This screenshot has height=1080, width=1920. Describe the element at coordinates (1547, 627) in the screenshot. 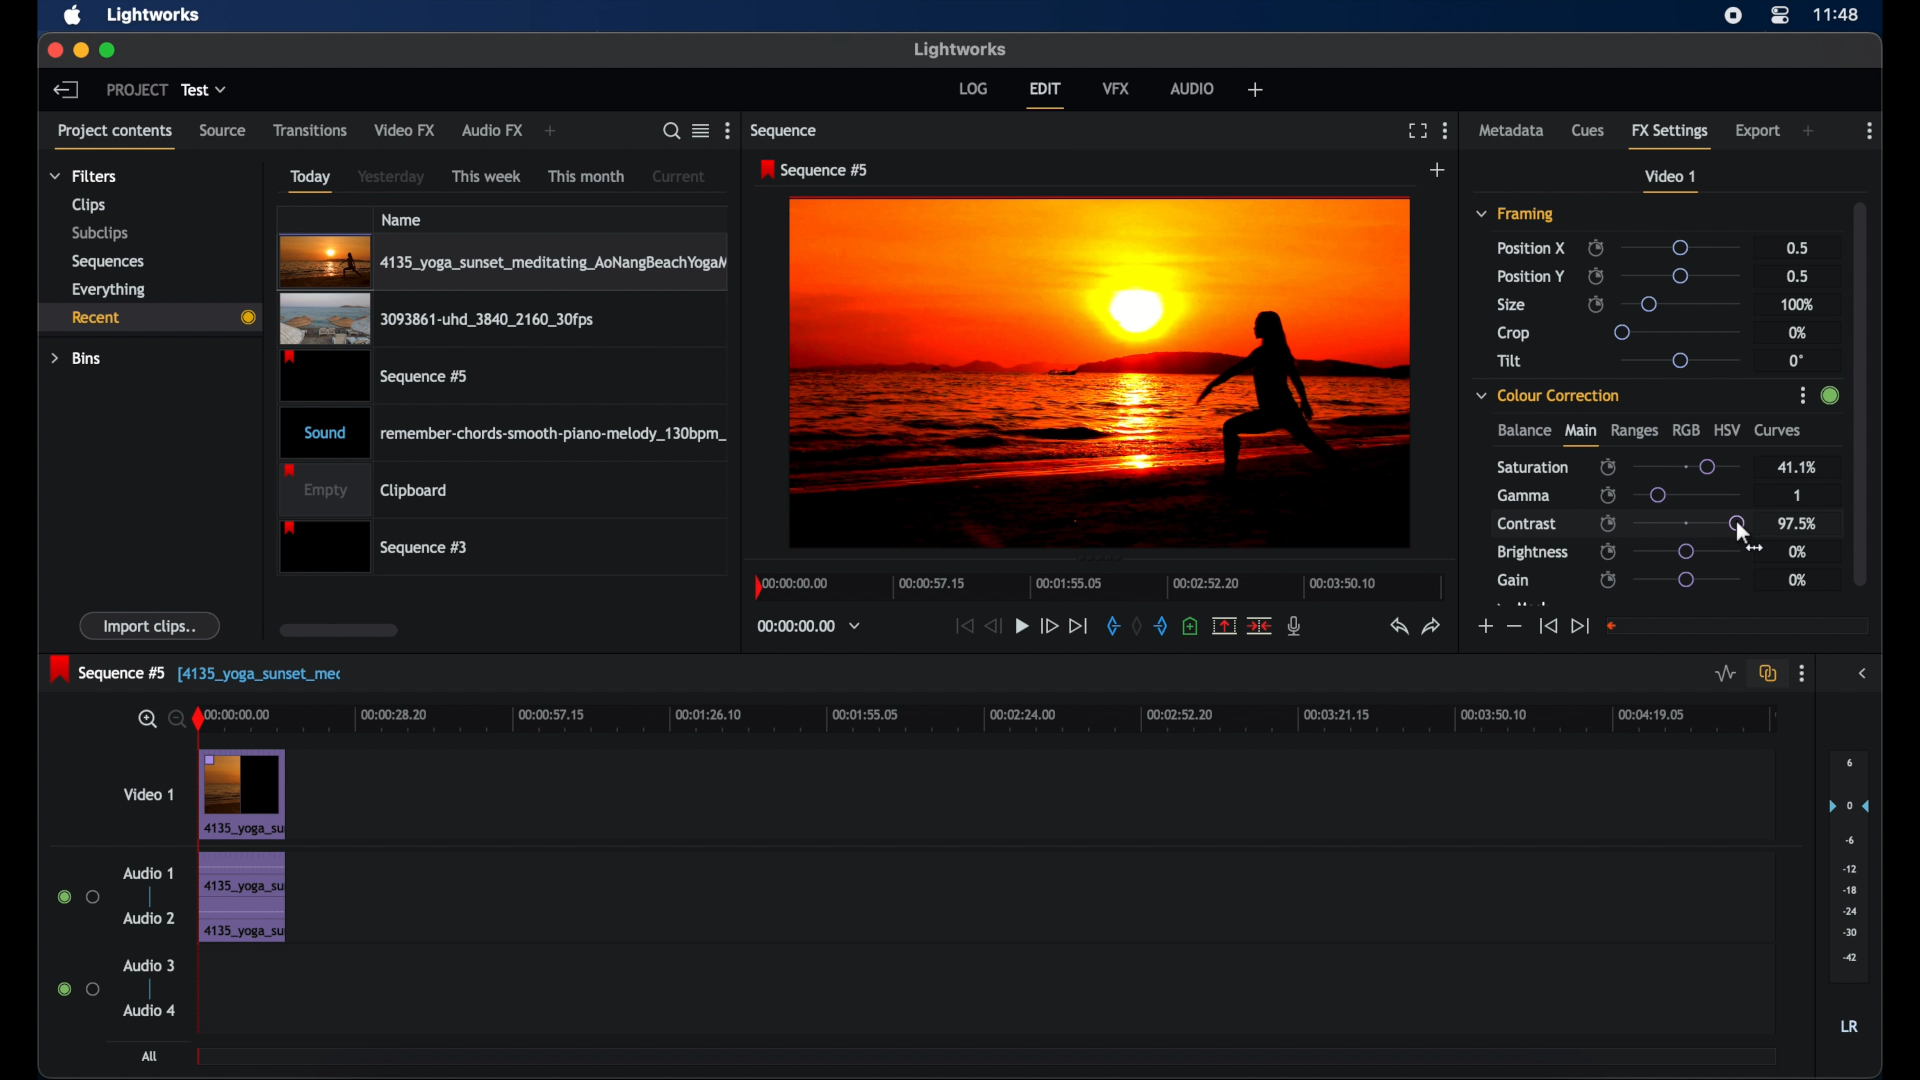

I see `jump to start` at that location.